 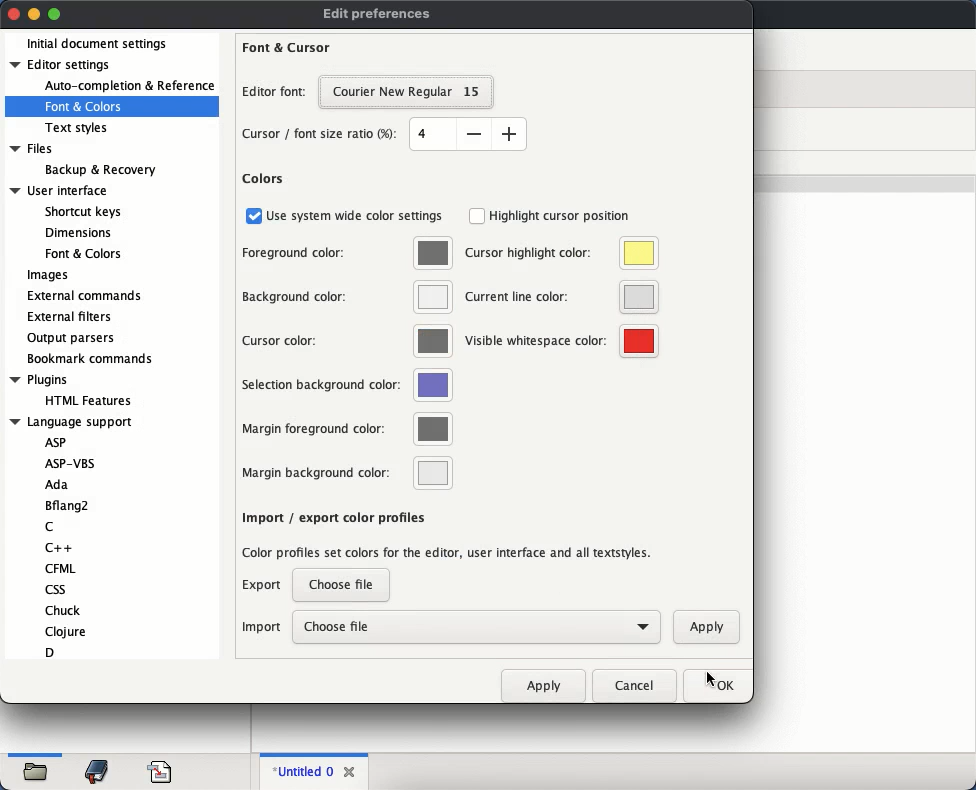 I want to click on chuck, so click(x=64, y=610).